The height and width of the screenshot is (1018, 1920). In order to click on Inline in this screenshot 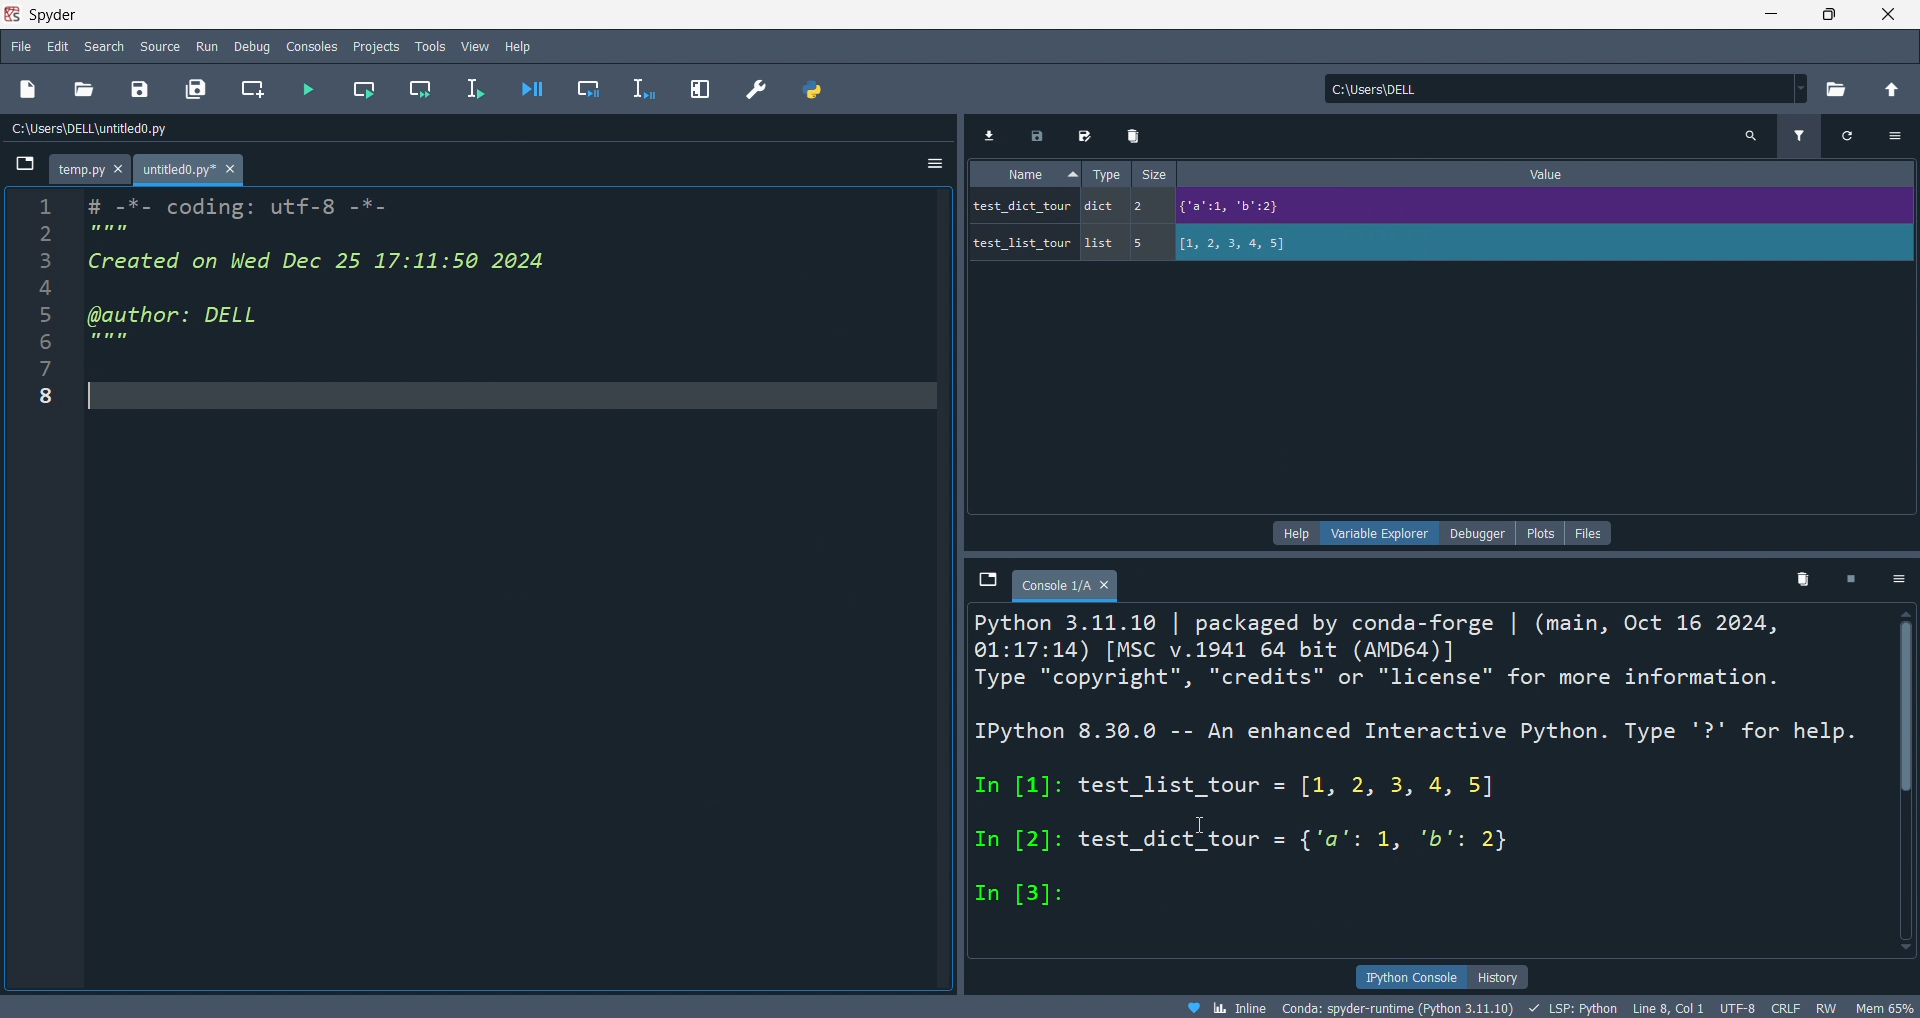, I will do `click(1233, 1006)`.